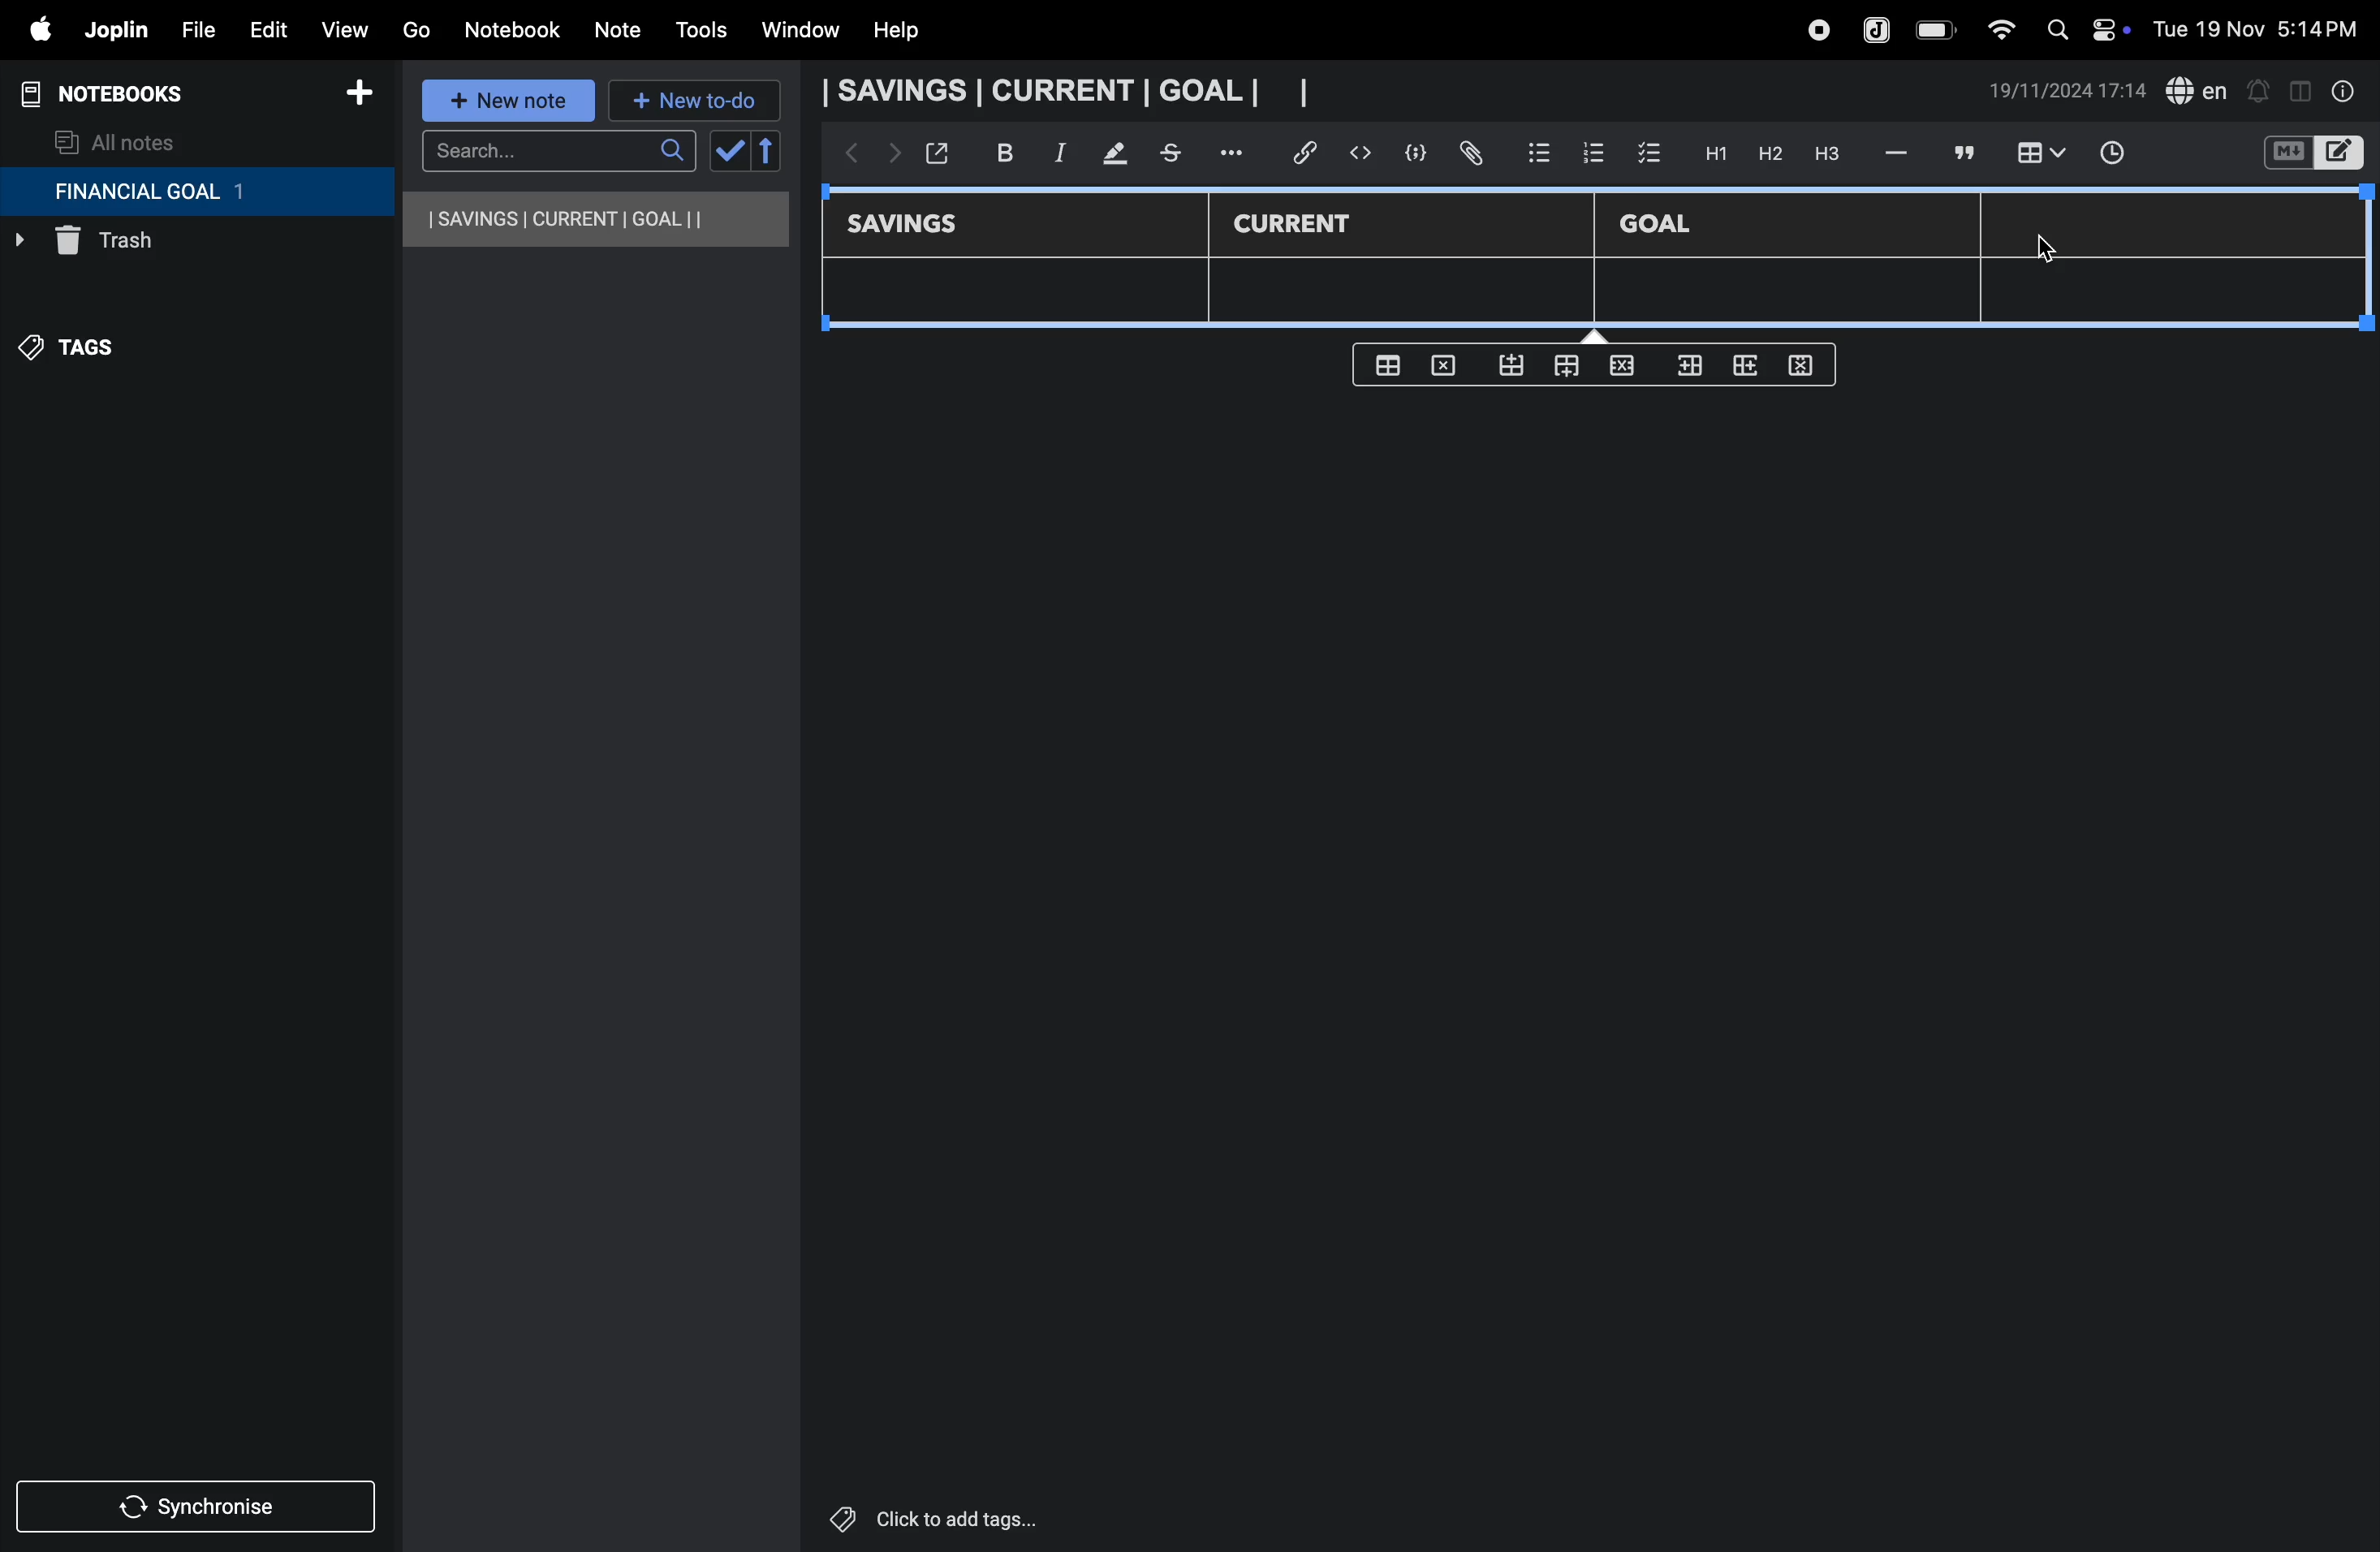 This screenshot has height=1552, width=2380. I want to click on comment, so click(1961, 152).